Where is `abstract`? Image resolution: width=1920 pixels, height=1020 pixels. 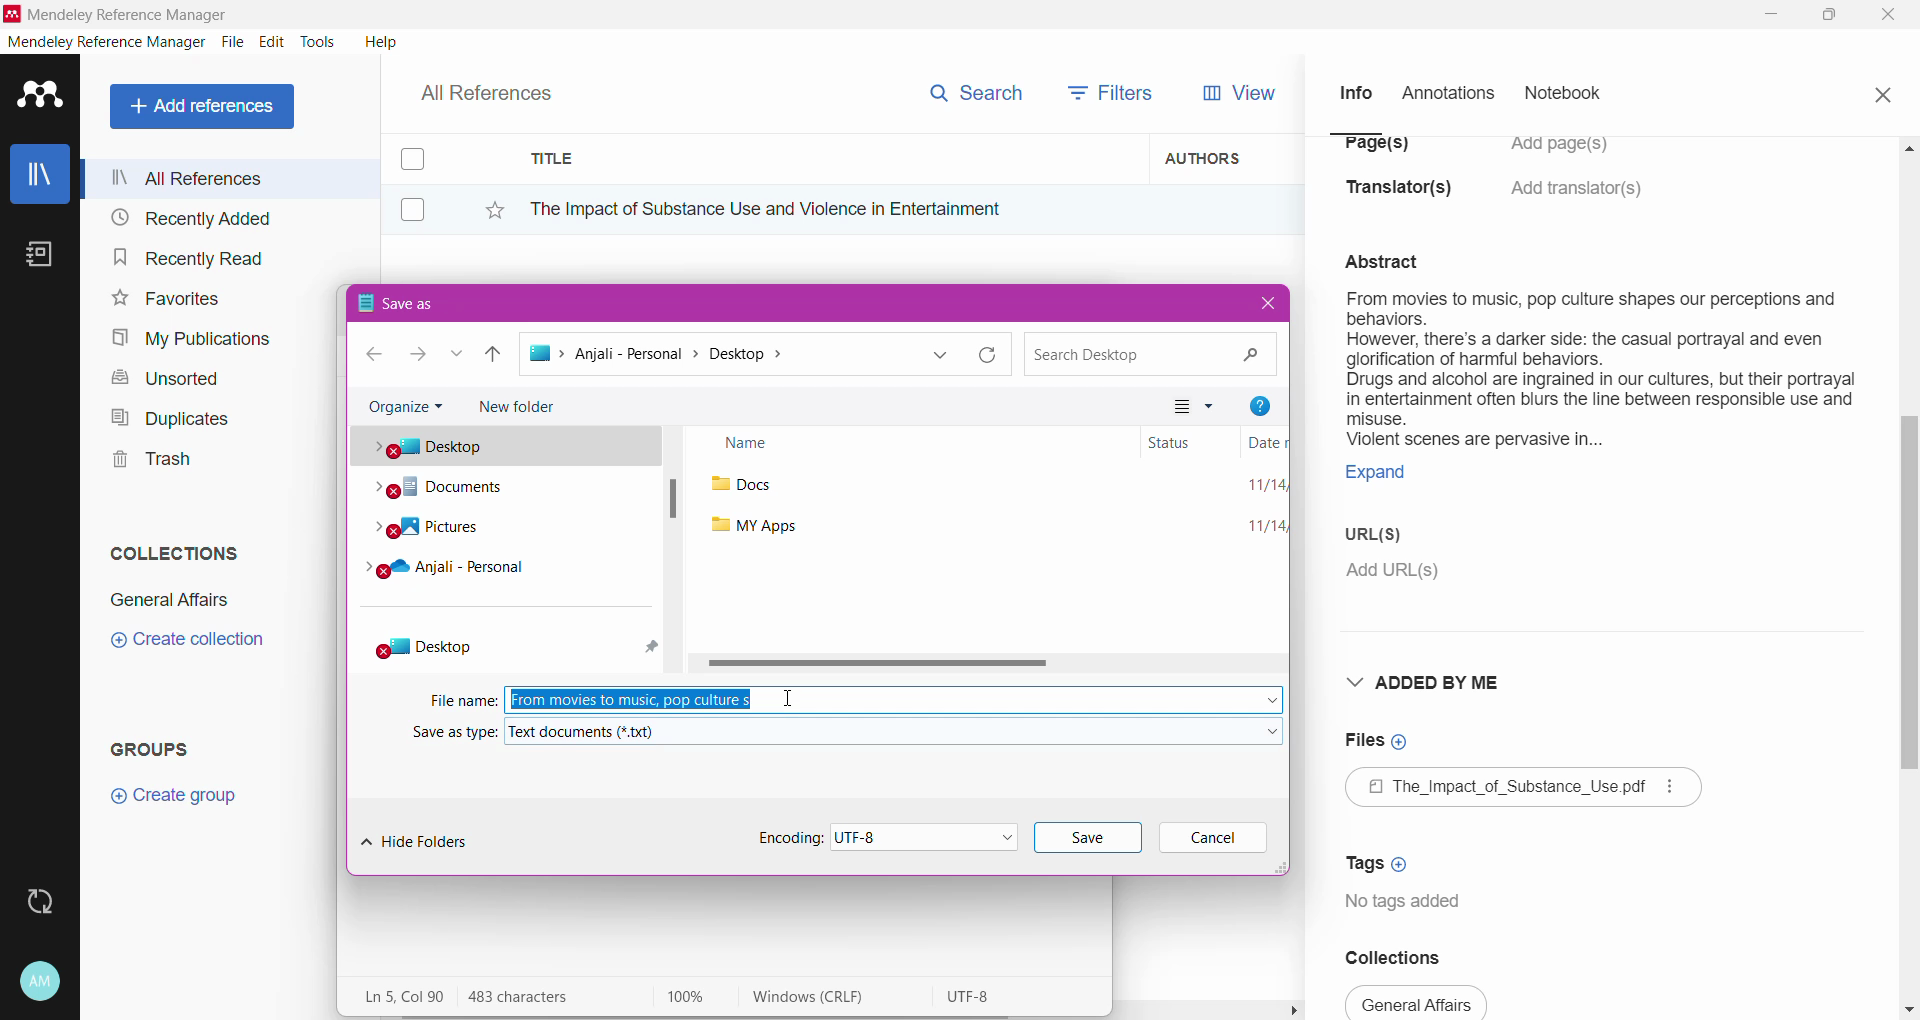
abstract is located at coordinates (1394, 259).